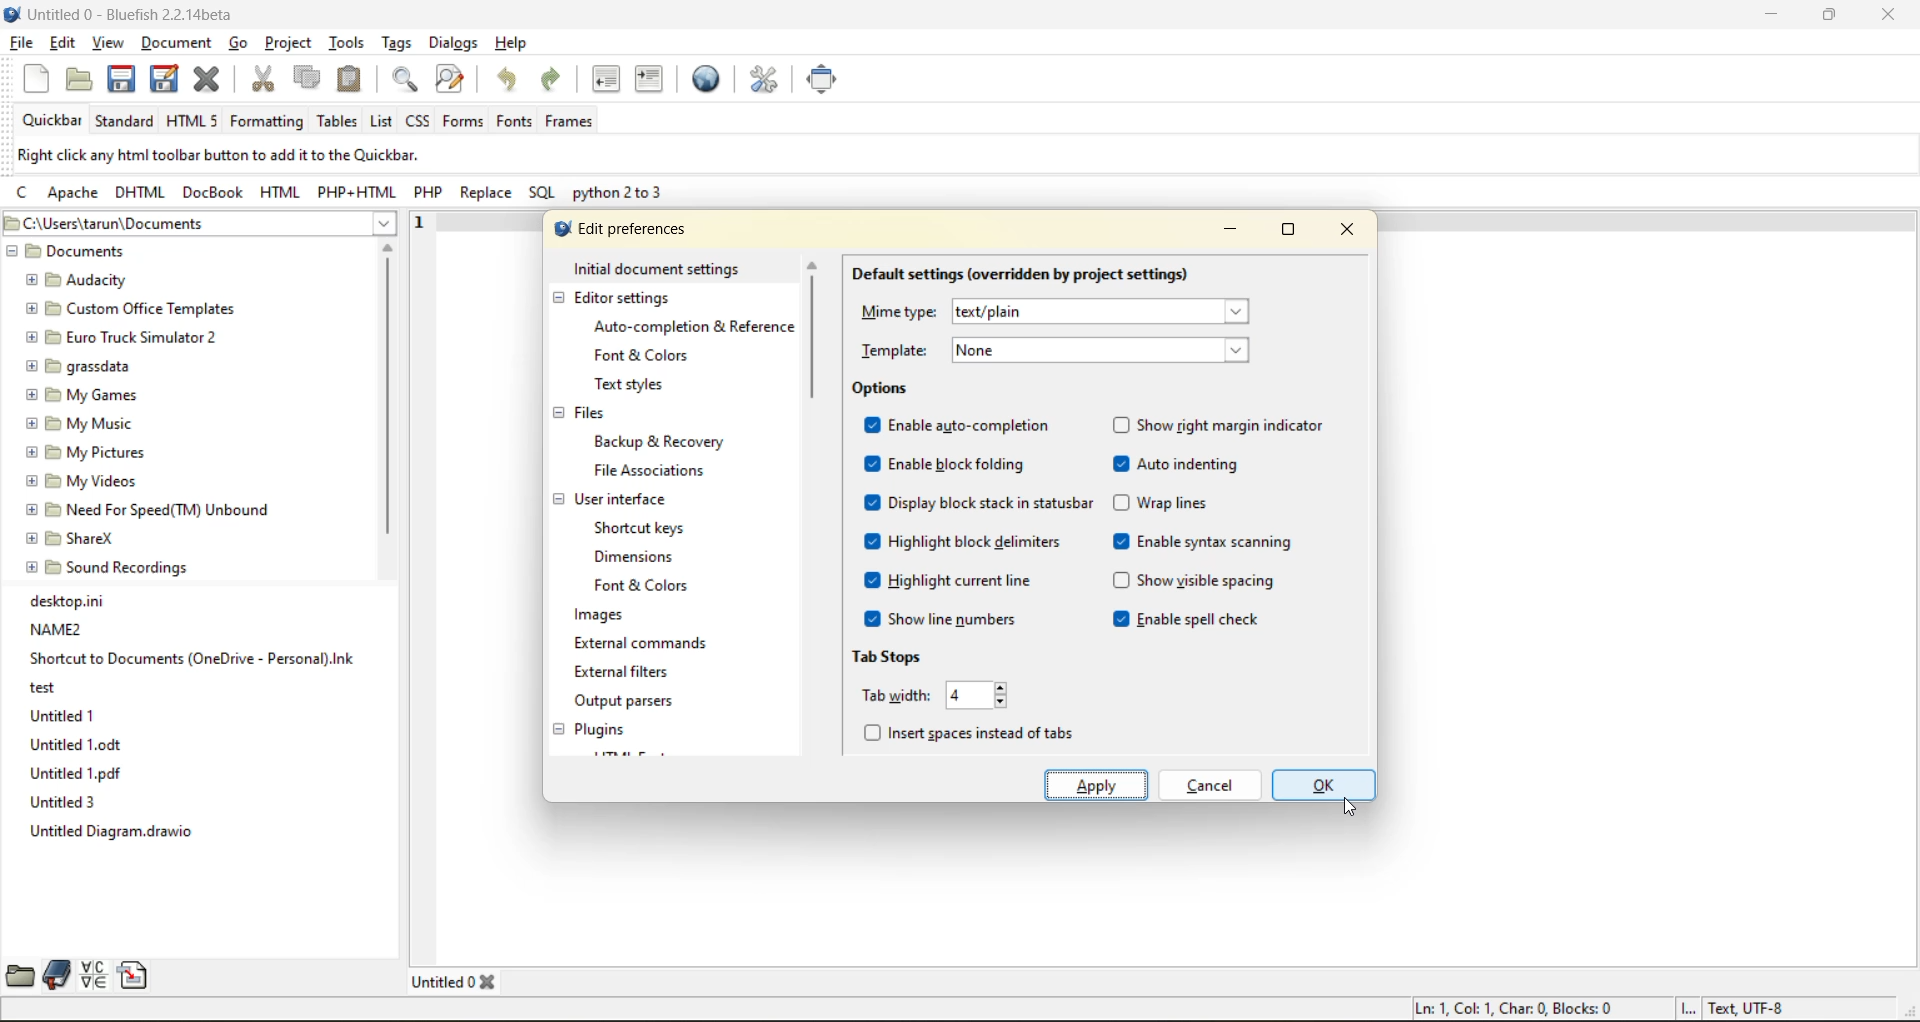 The height and width of the screenshot is (1022, 1920). What do you see at coordinates (72, 745) in the screenshot?
I see `Untitled 1.odt` at bounding box center [72, 745].